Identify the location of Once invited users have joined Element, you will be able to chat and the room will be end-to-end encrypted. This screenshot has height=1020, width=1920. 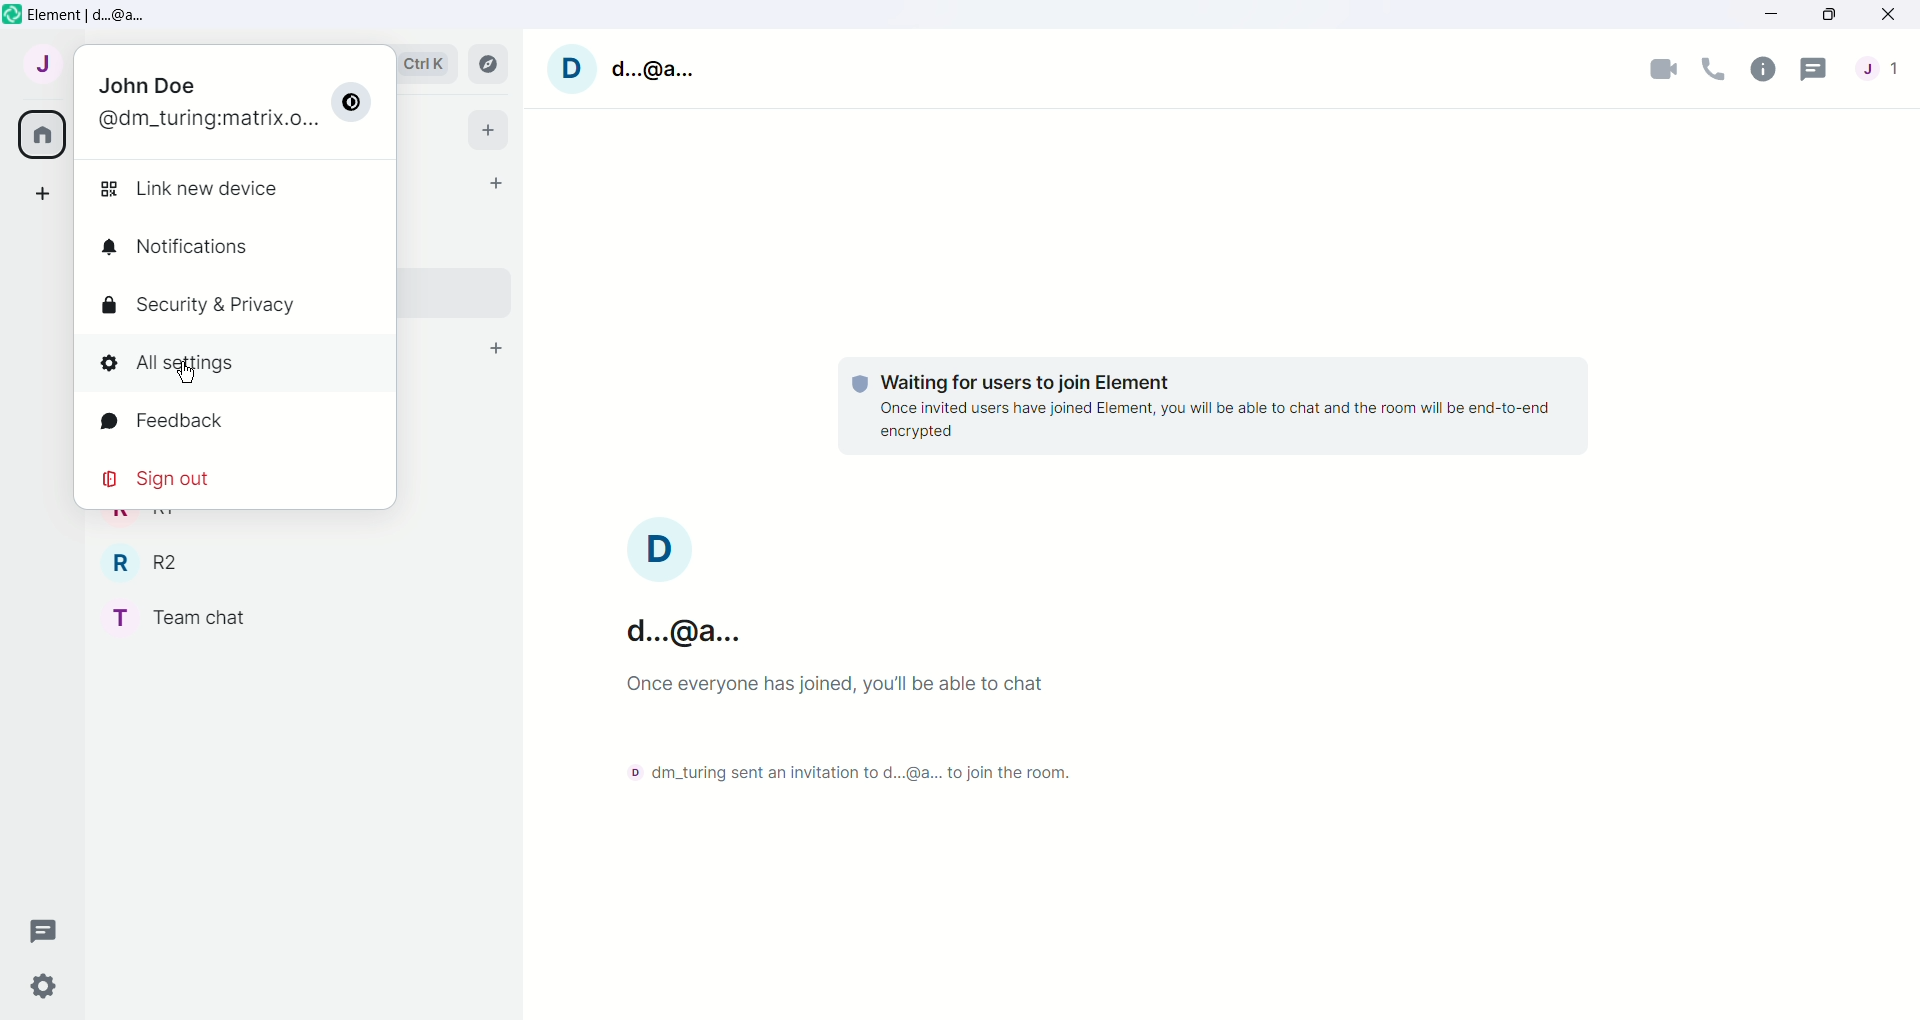
(1214, 420).